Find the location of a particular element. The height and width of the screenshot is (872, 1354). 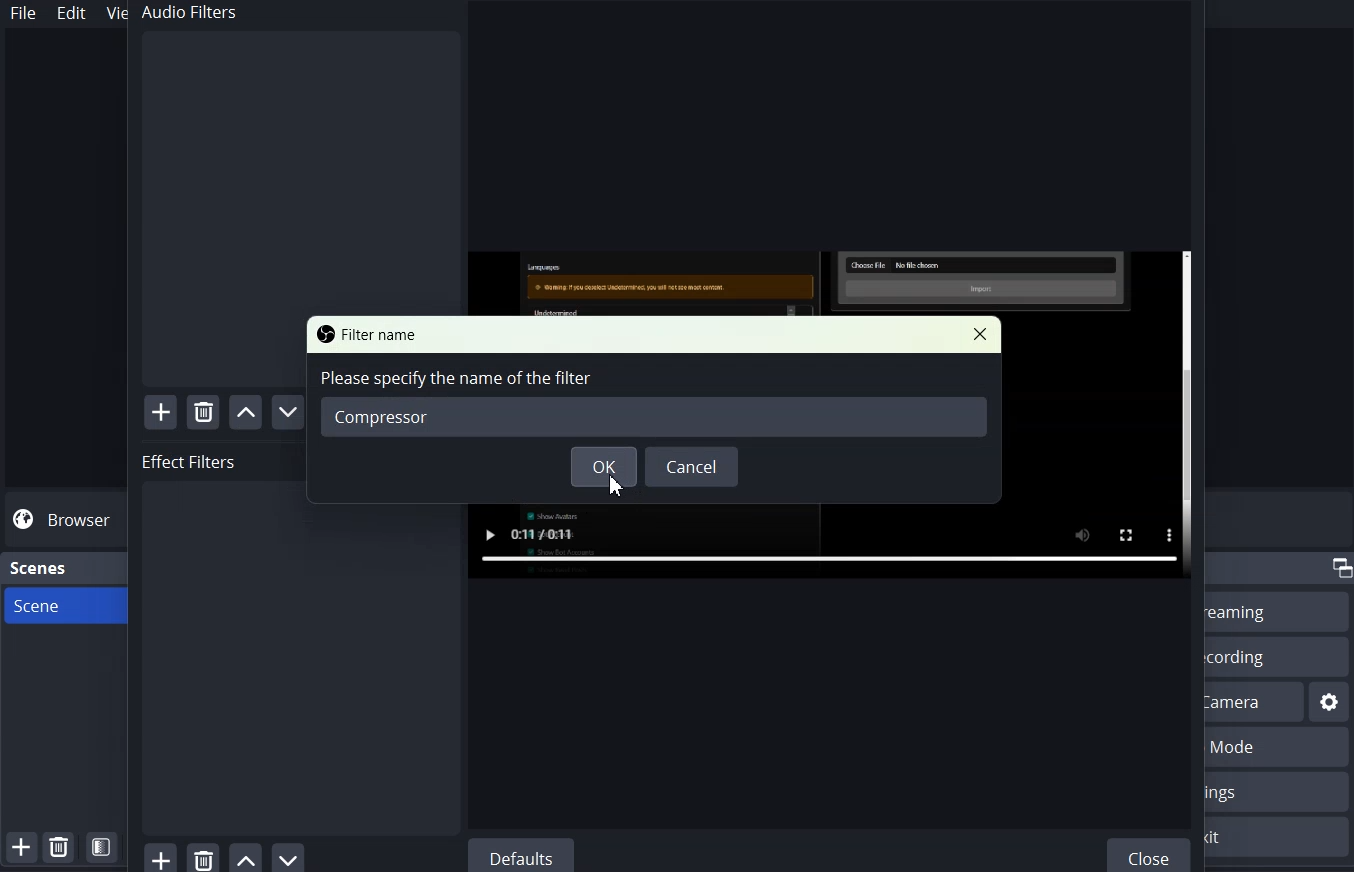

Maximize is located at coordinates (1340, 568).